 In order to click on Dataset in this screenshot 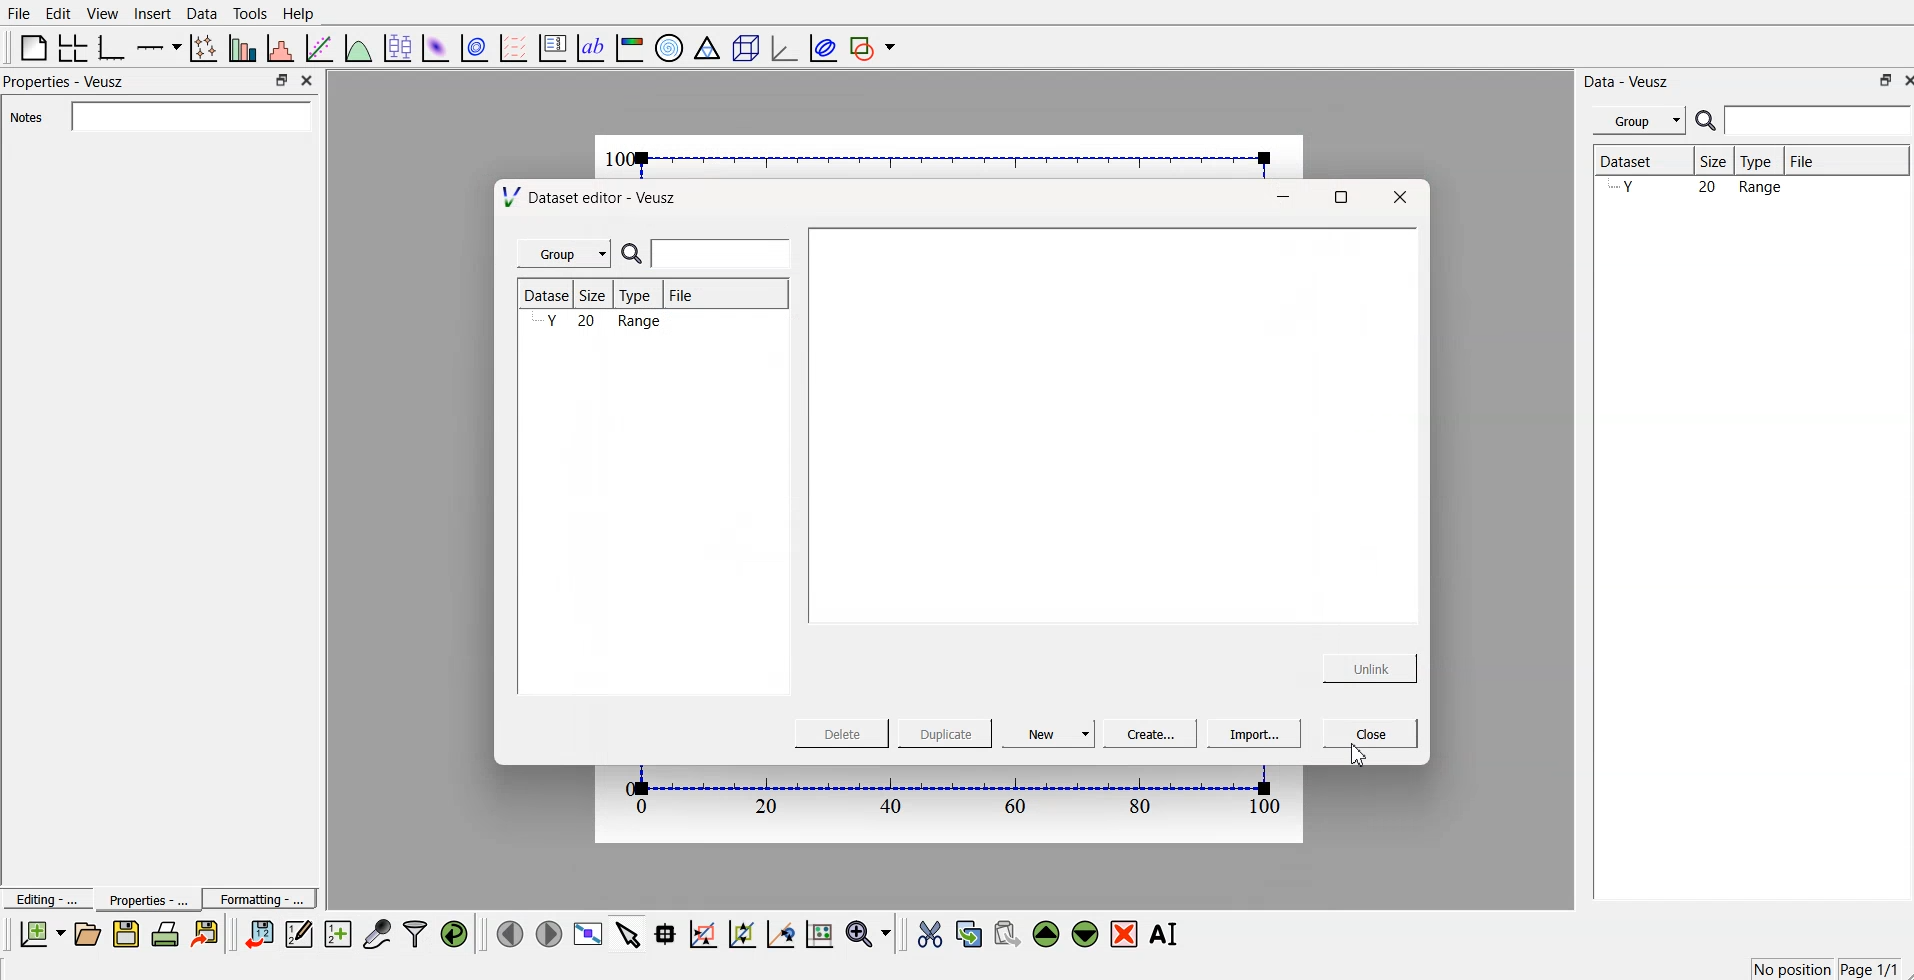, I will do `click(1639, 161)`.